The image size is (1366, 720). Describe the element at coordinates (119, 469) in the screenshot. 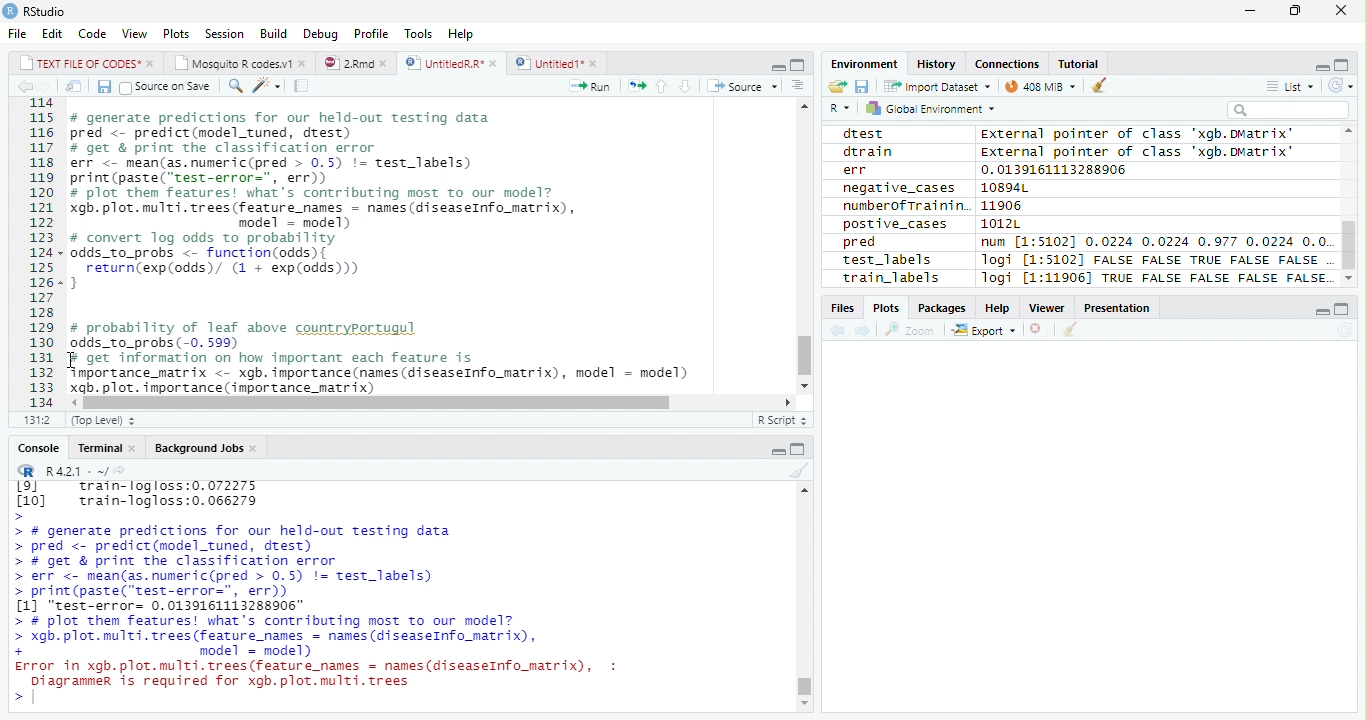

I see `Show directory` at that location.